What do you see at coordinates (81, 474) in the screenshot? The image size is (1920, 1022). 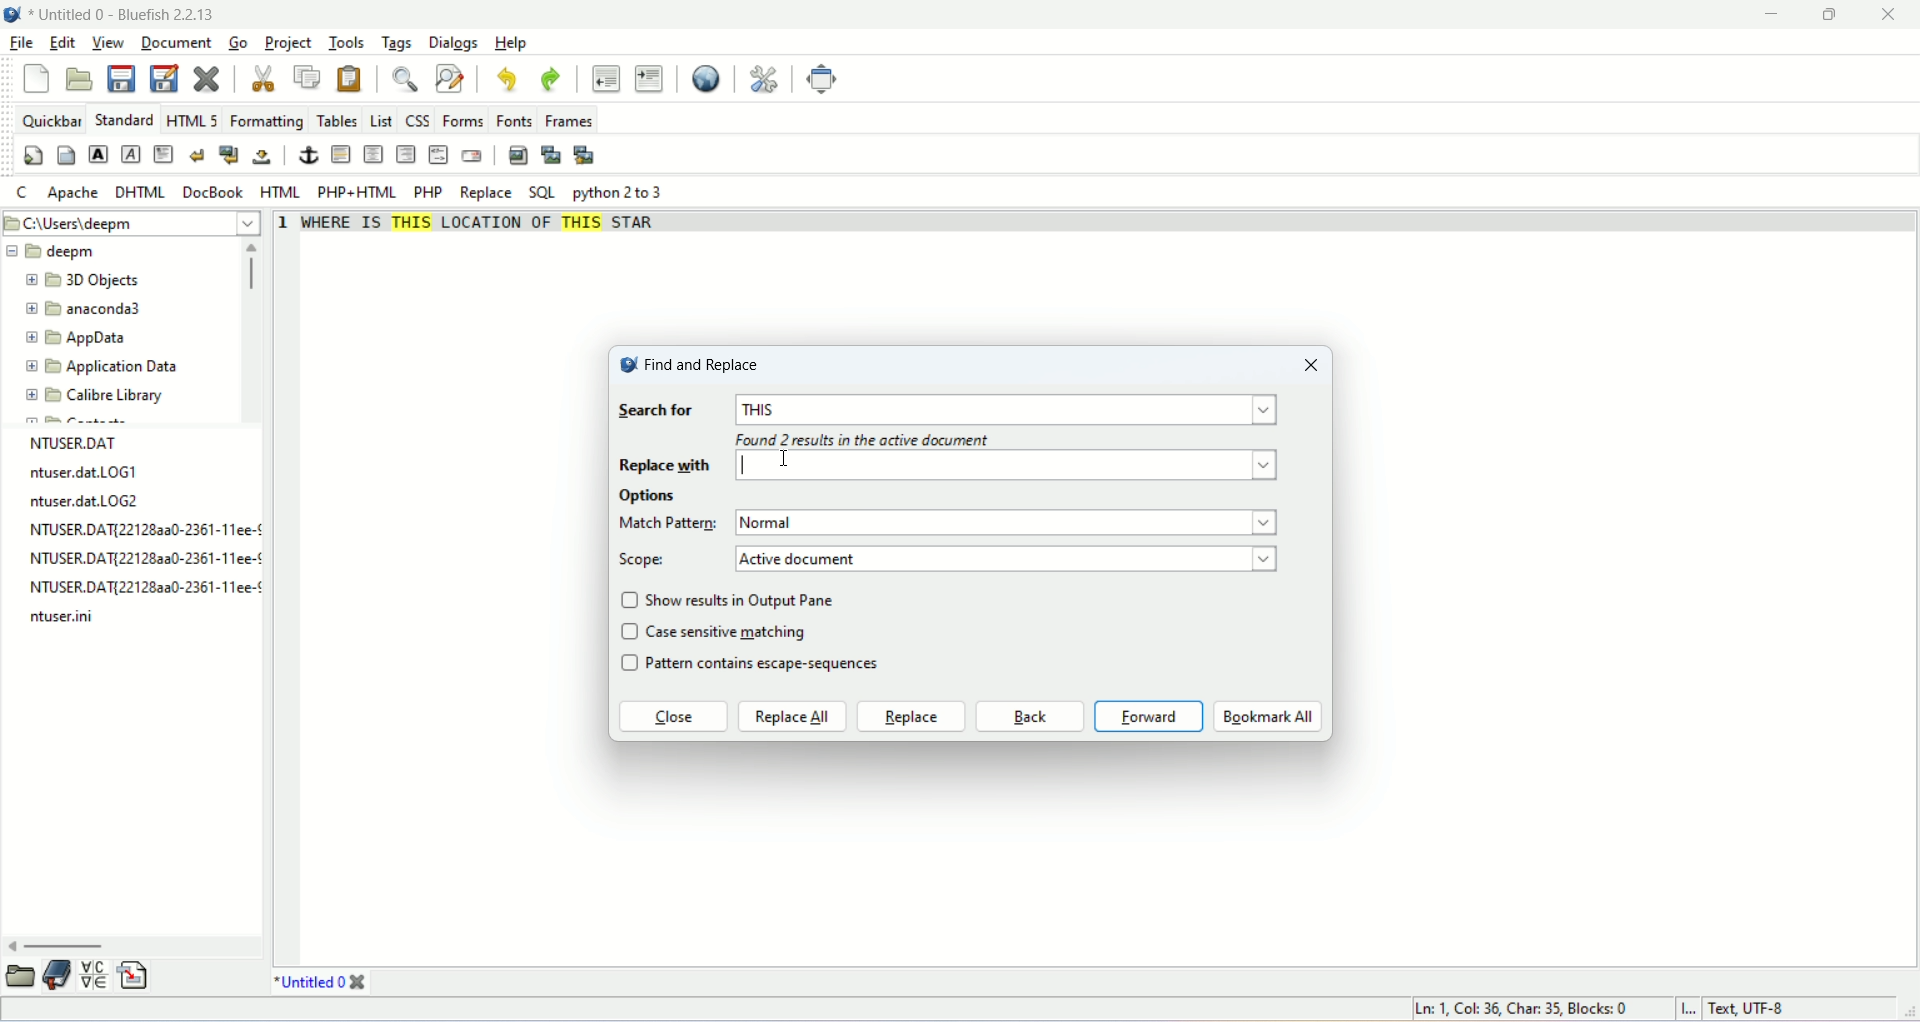 I see `ntuser.data LOG1` at bounding box center [81, 474].